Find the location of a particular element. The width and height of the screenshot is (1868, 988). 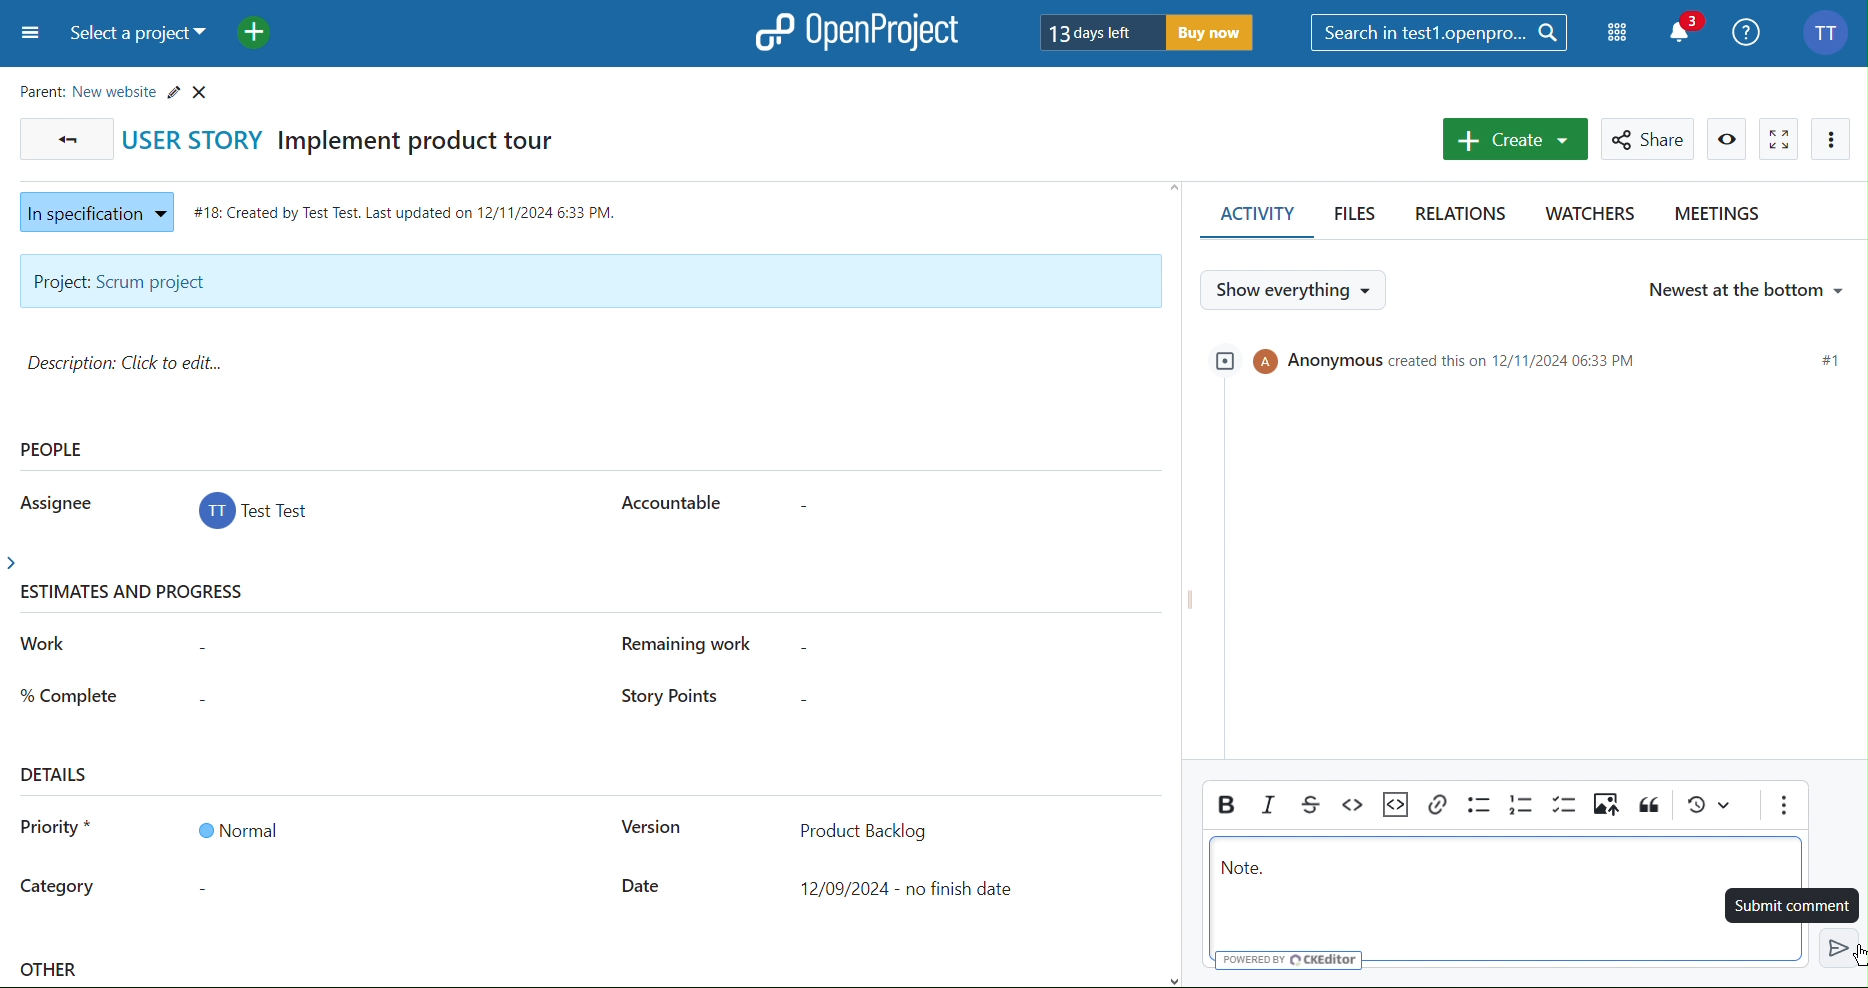

More is located at coordinates (1832, 139).